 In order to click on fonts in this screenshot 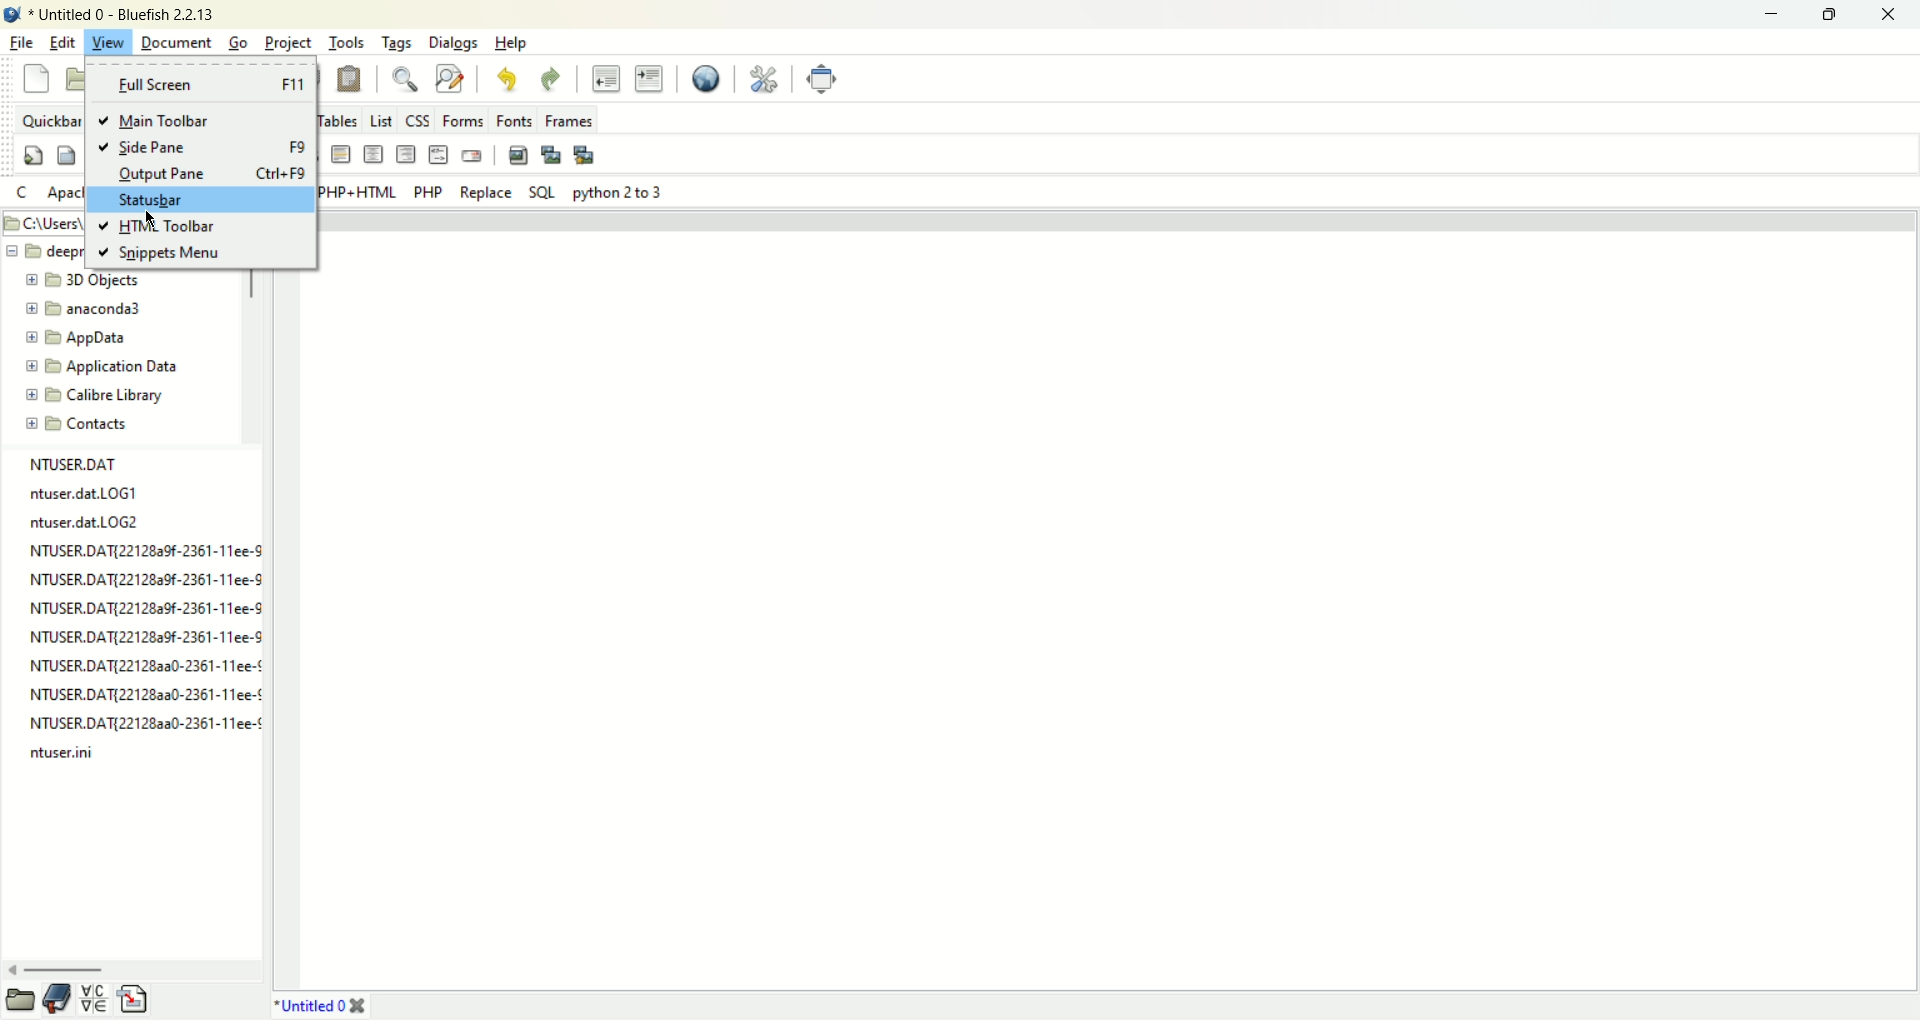, I will do `click(511, 122)`.